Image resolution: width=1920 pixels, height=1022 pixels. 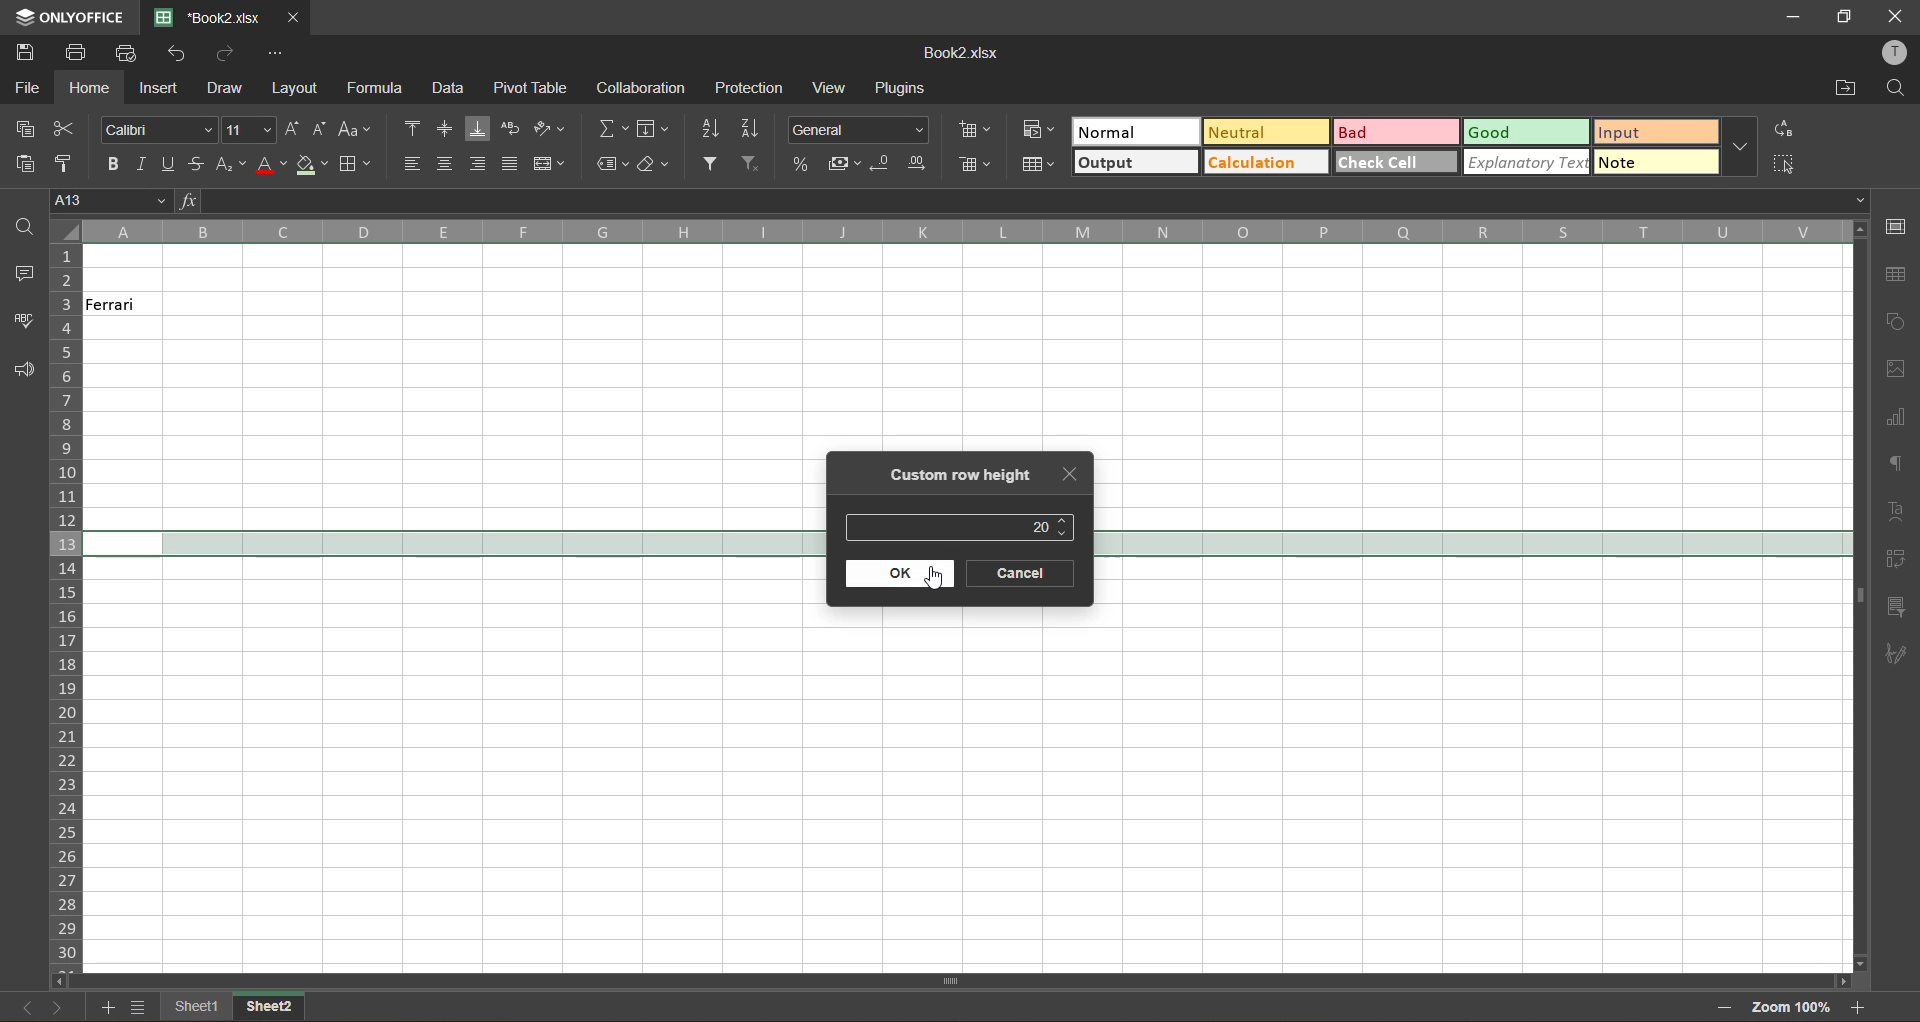 What do you see at coordinates (353, 165) in the screenshot?
I see `borders` at bounding box center [353, 165].